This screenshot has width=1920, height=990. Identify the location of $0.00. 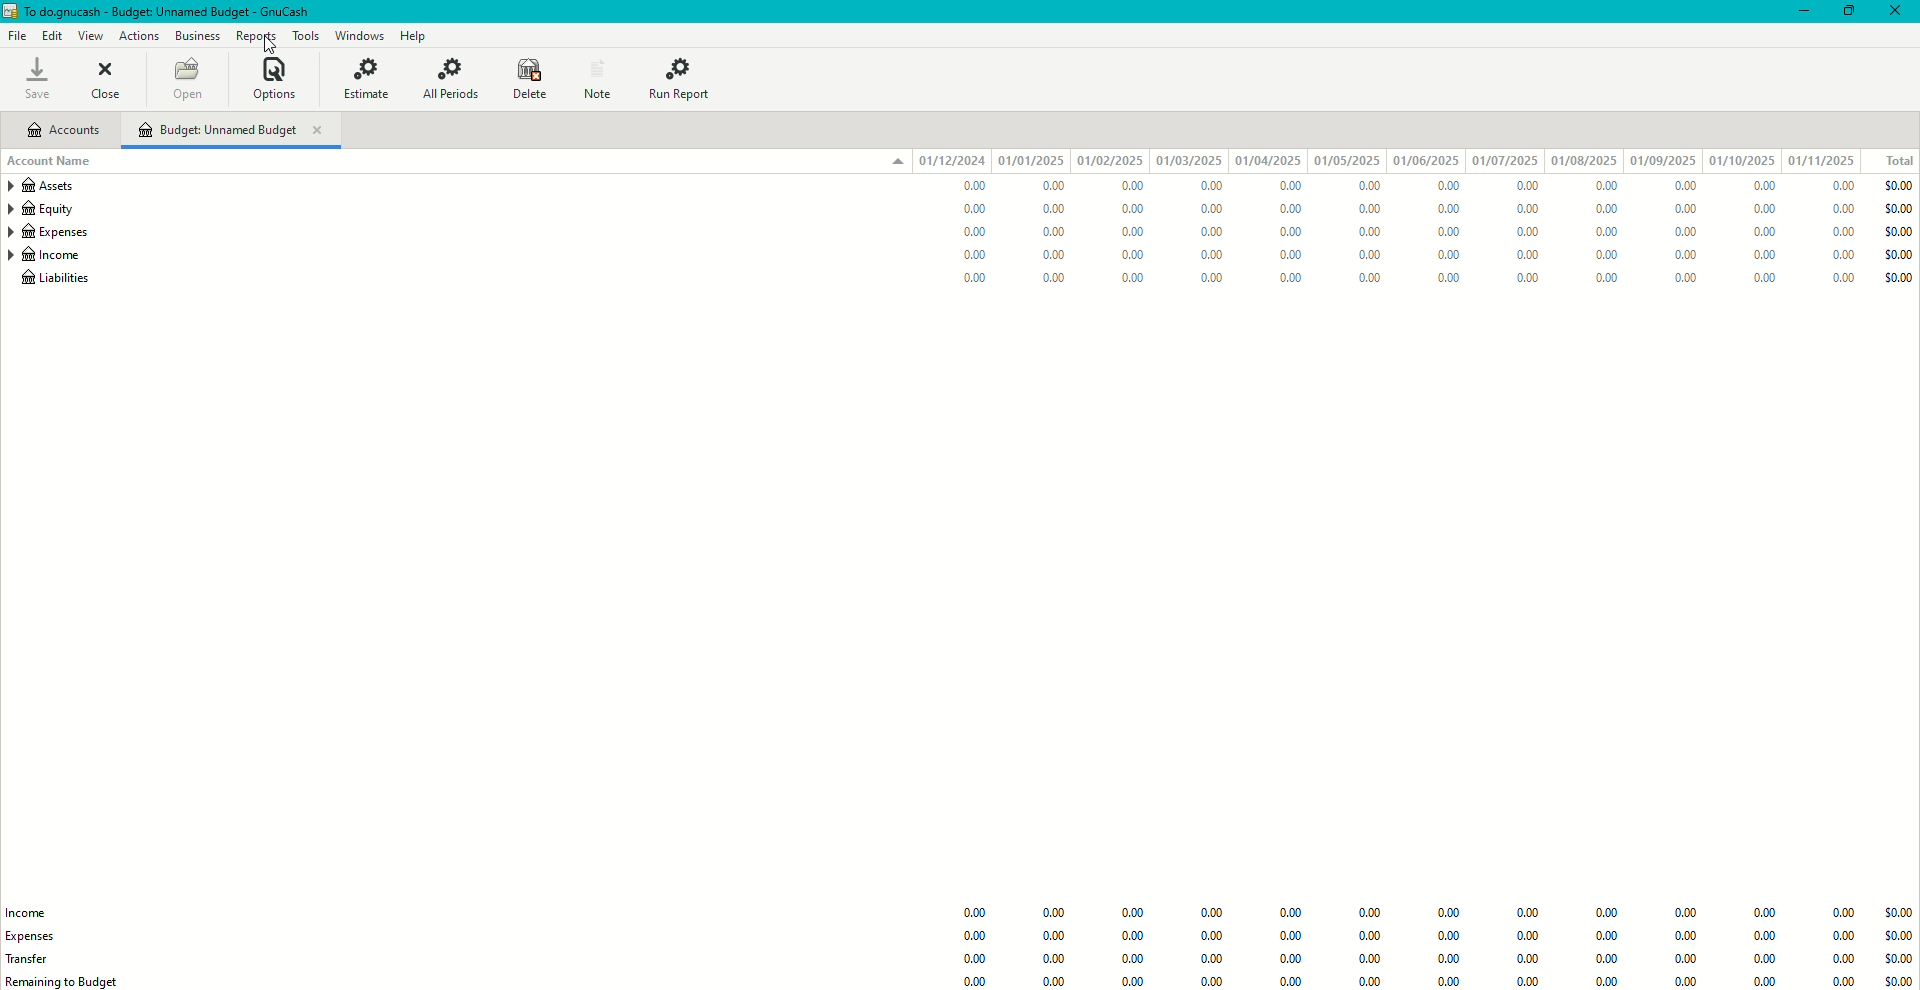
(1896, 913).